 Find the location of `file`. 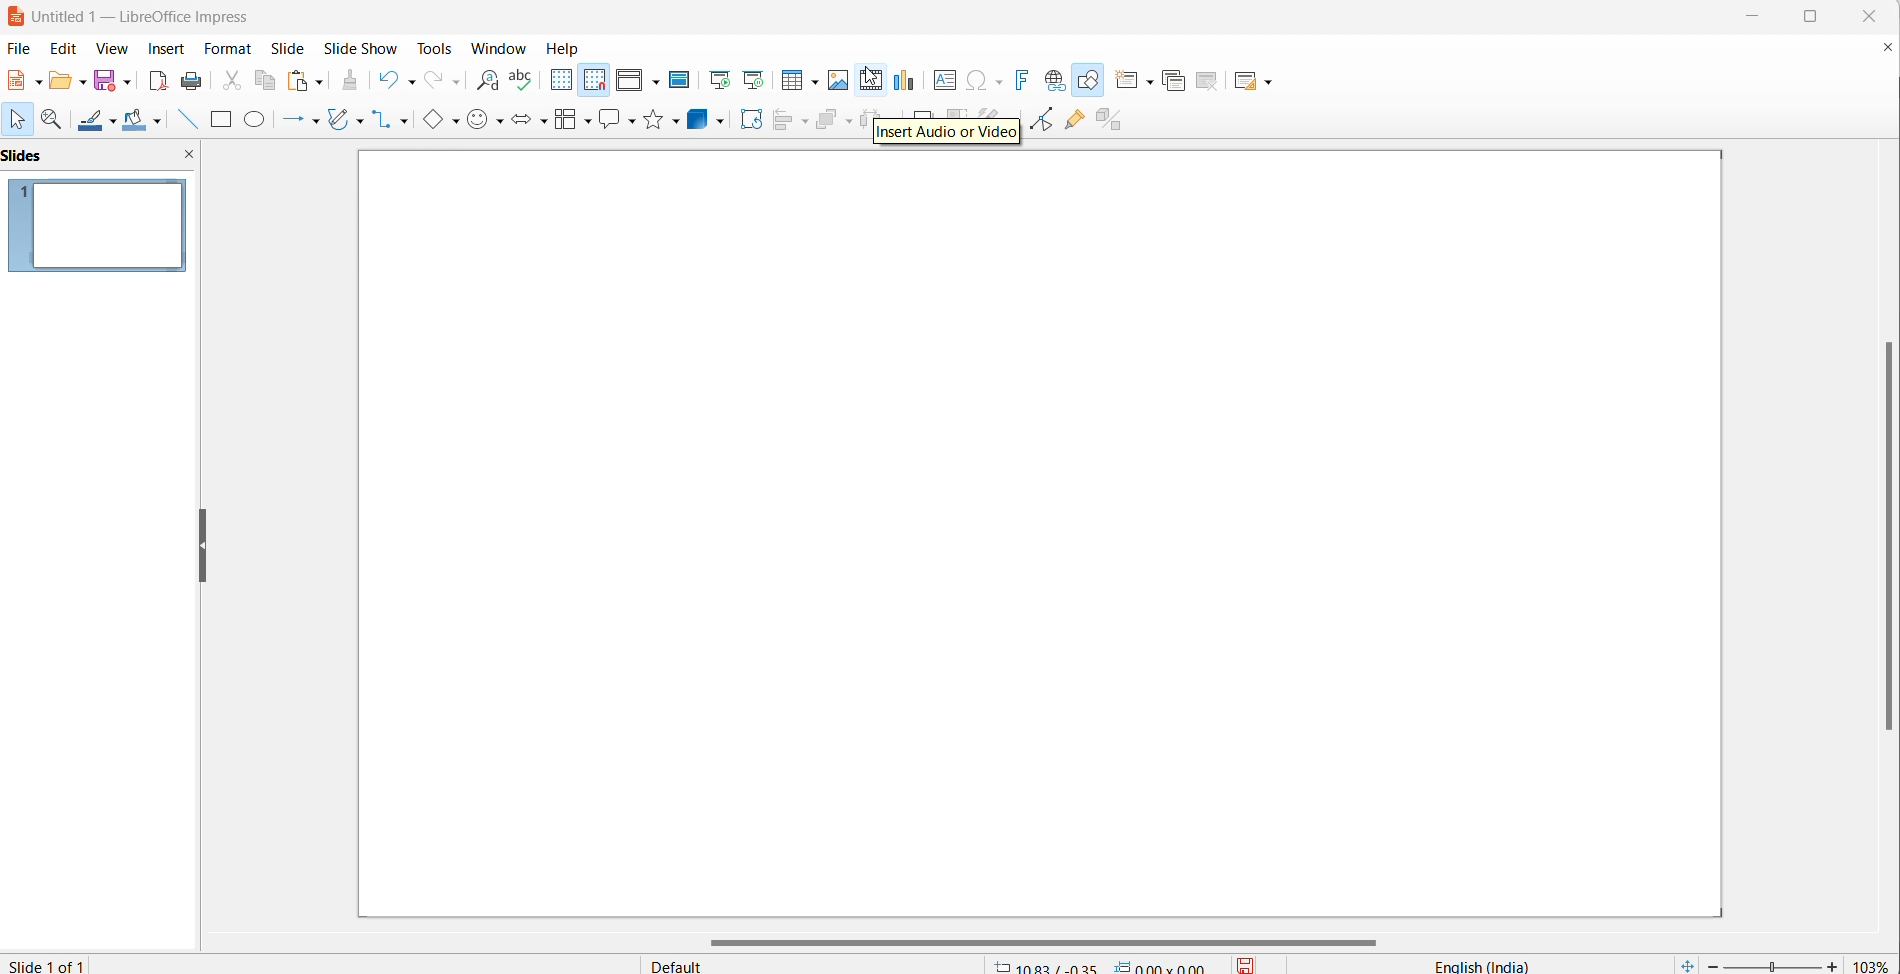

file is located at coordinates (22, 49).